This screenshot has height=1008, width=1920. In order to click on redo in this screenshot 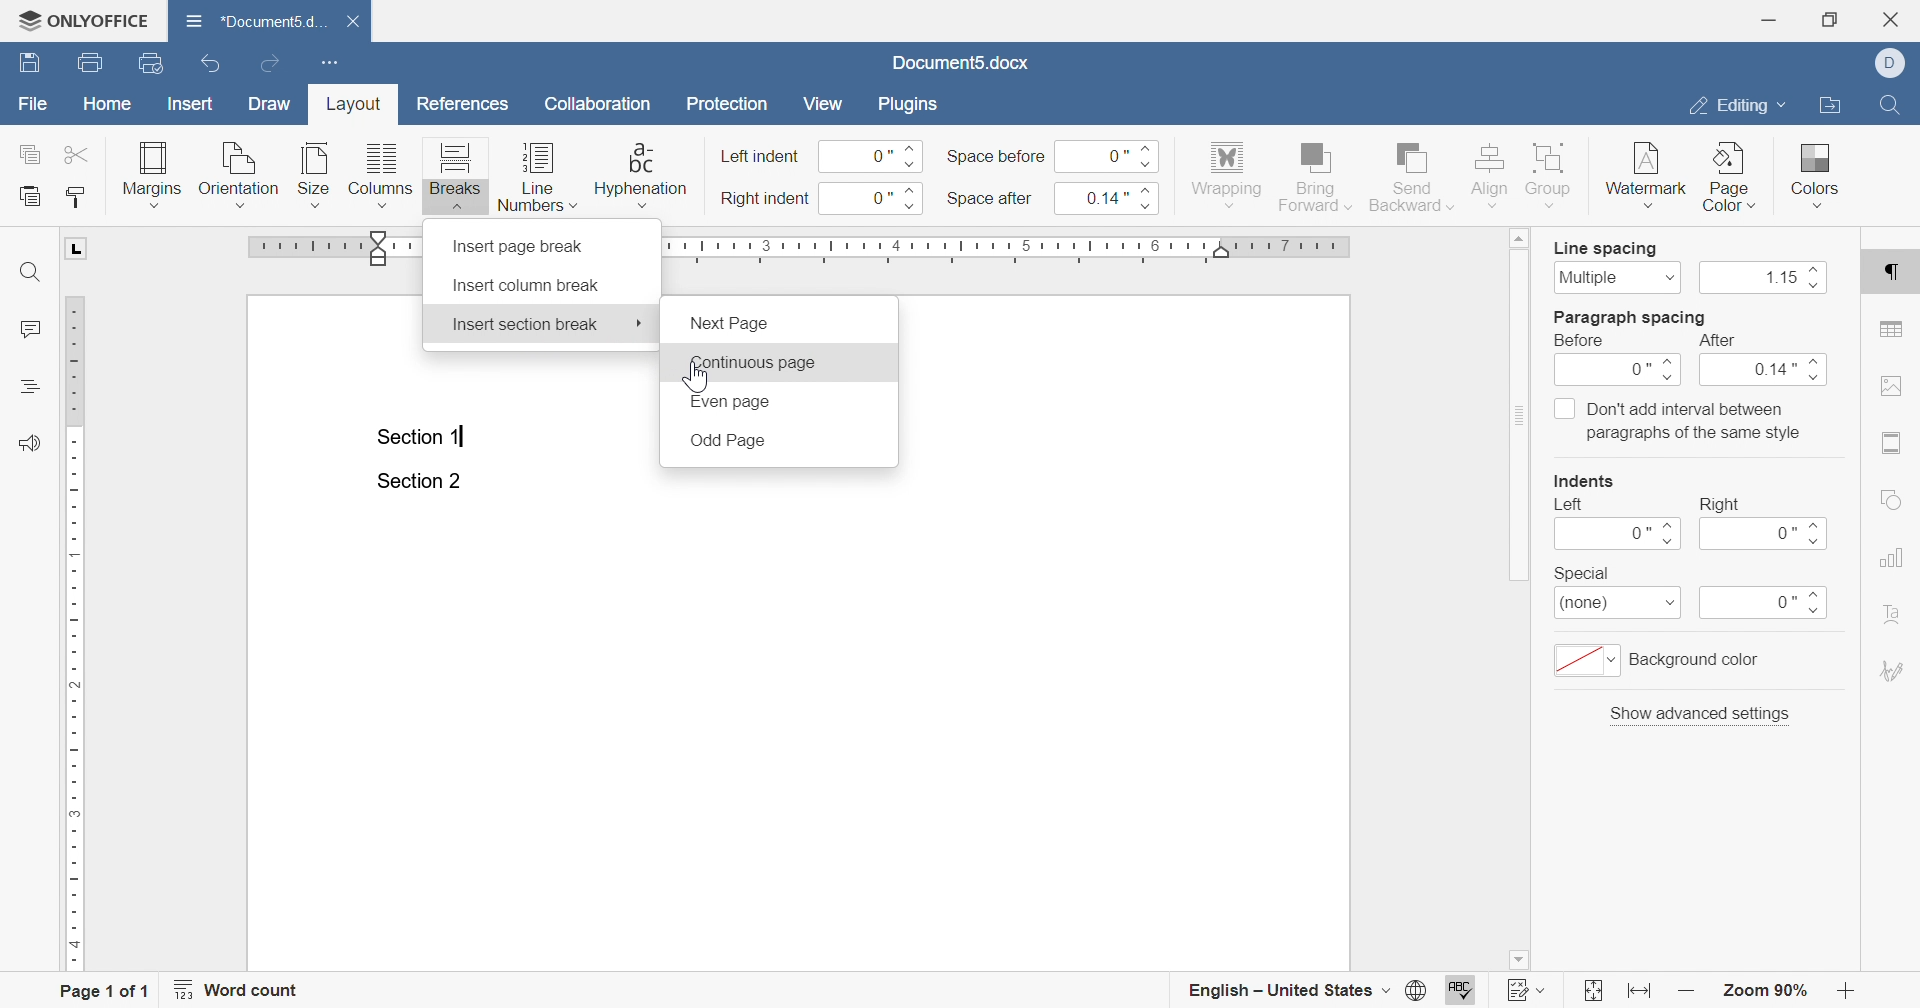, I will do `click(271, 63)`.